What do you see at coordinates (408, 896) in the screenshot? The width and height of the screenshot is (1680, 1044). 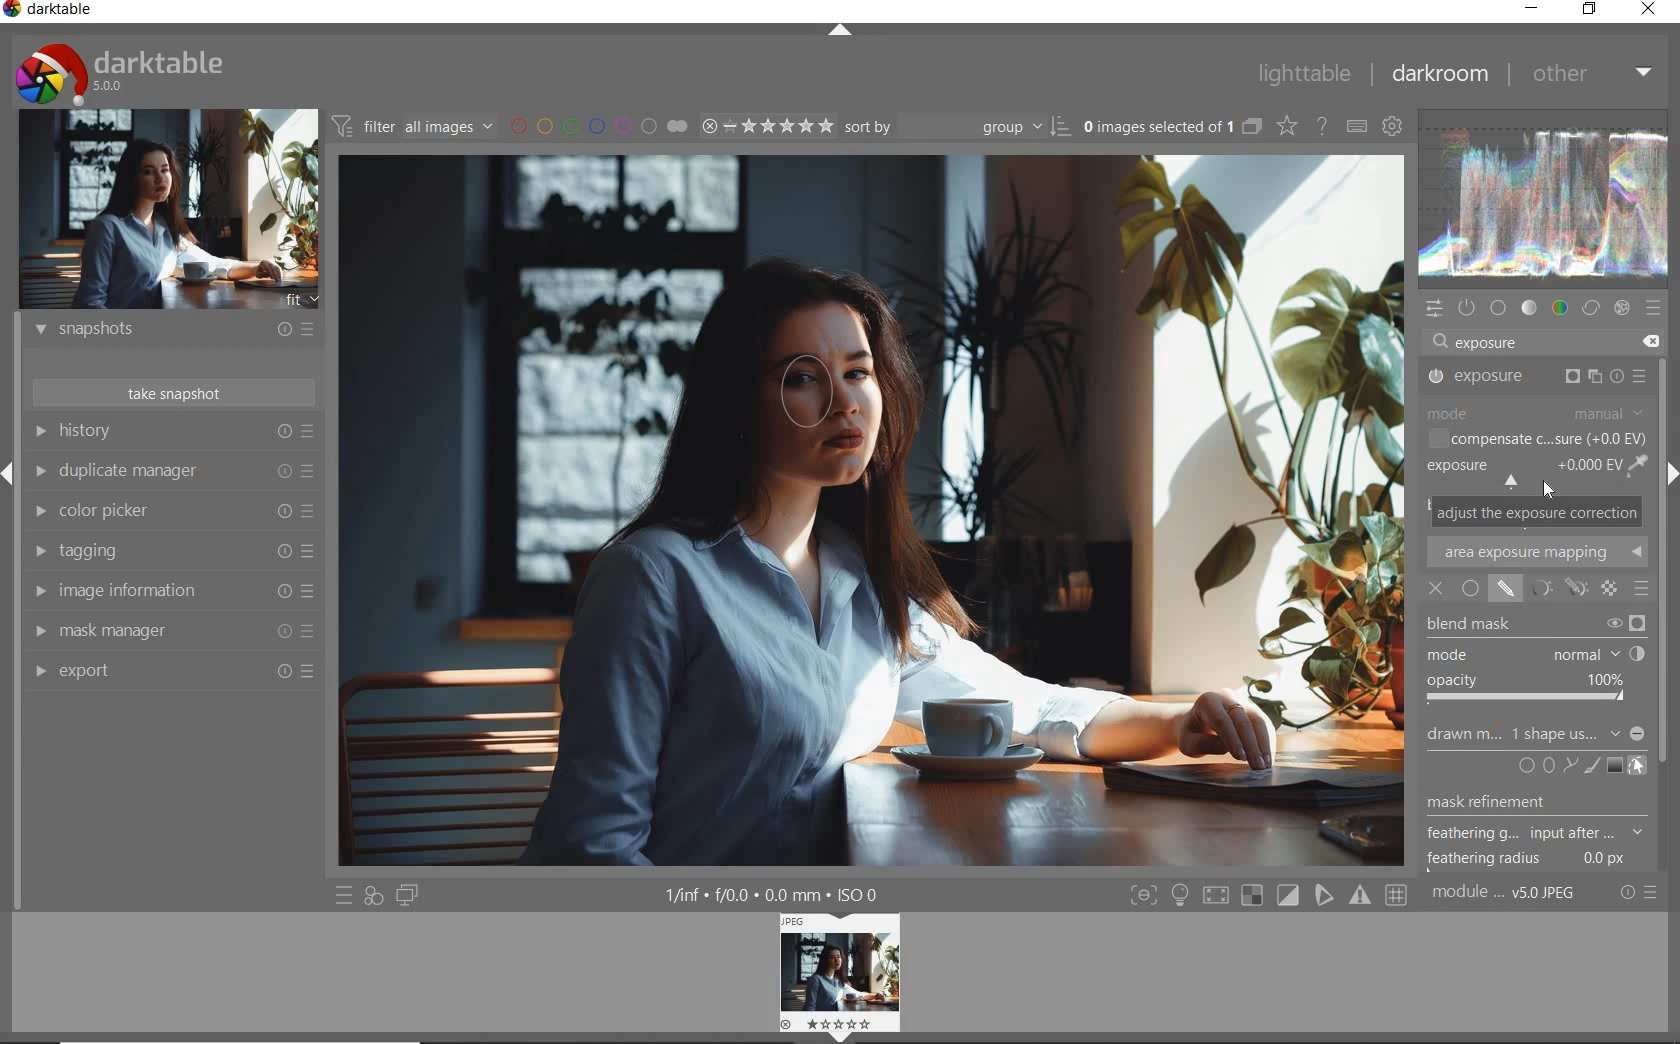 I see `display a second darkroom image below` at bounding box center [408, 896].